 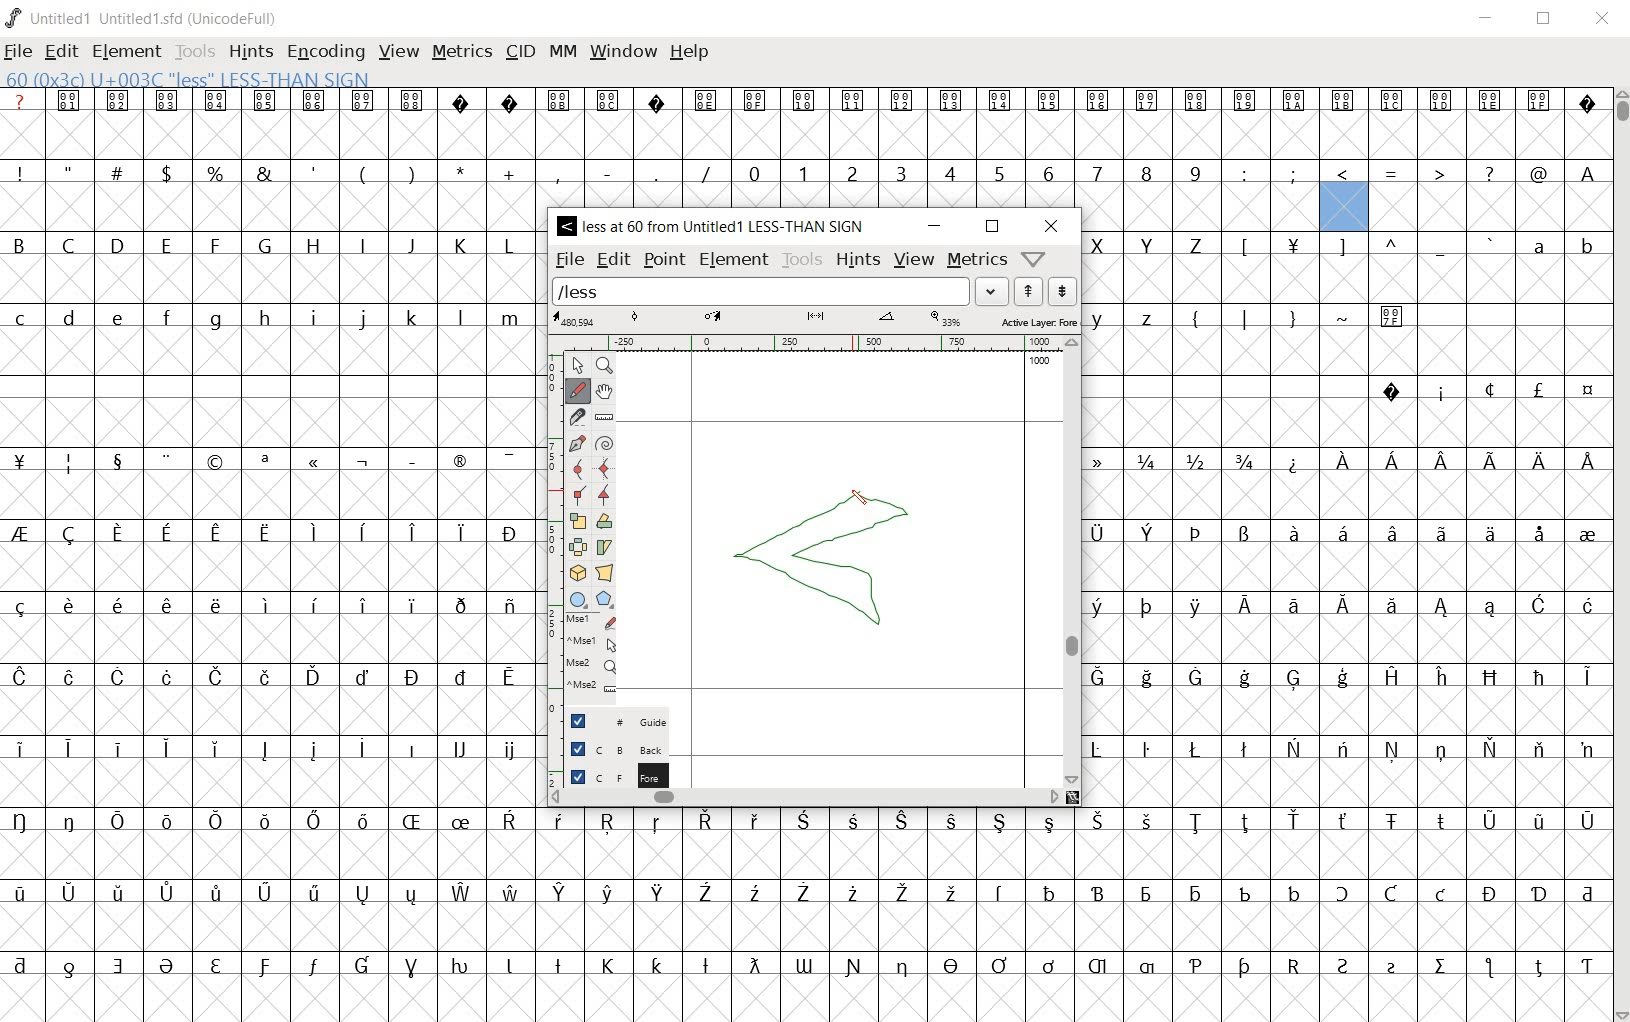 I want to click on scale the selection, so click(x=577, y=519).